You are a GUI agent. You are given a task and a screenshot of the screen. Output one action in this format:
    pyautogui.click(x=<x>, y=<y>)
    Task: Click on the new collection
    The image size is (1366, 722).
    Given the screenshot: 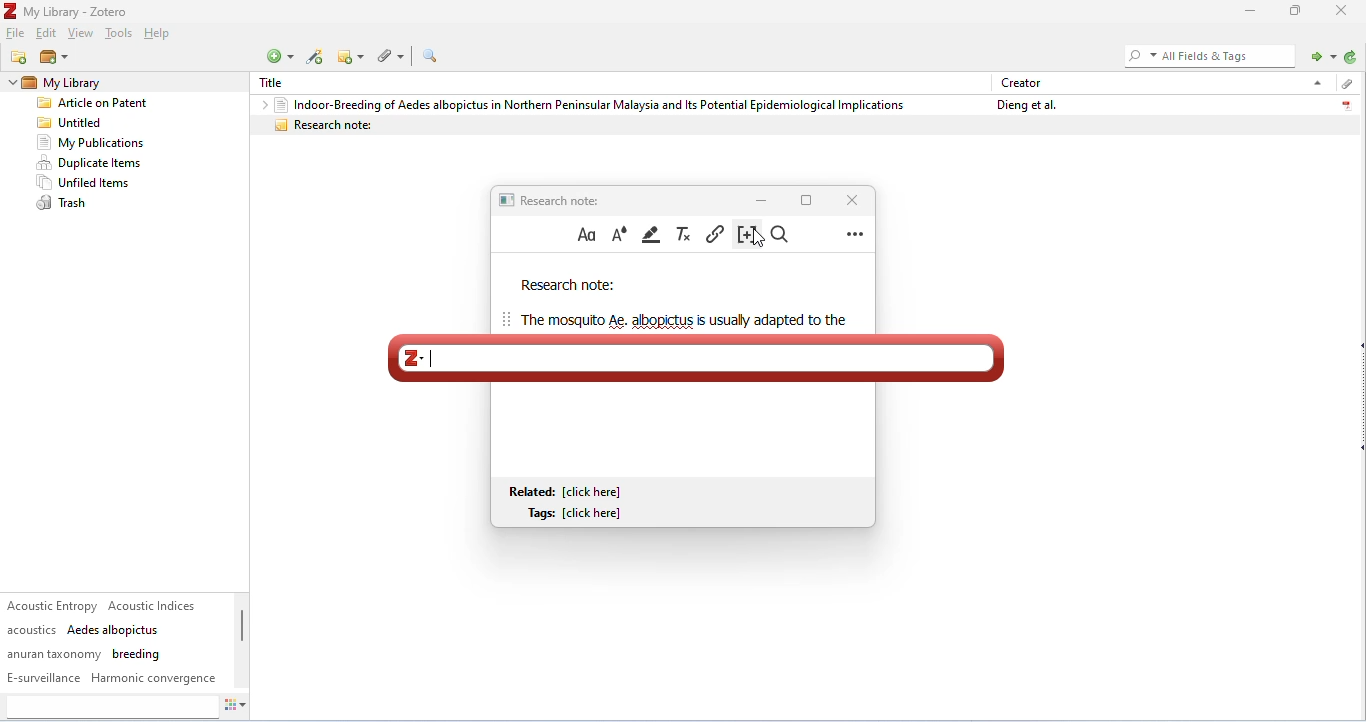 What is the action you would take?
    pyautogui.click(x=20, y=57)
    